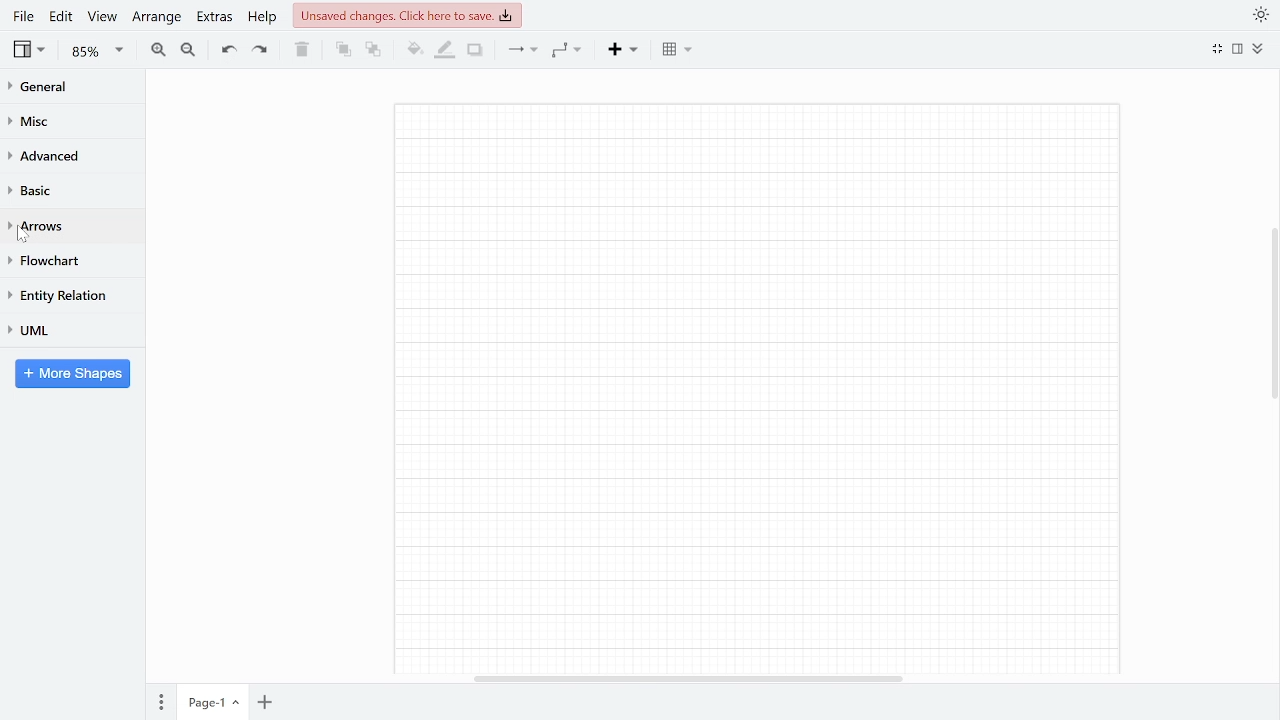  What do you see at coordinates (29, 240) in the screenshot?
I see `Pointer` at bounding box center [29, 240].